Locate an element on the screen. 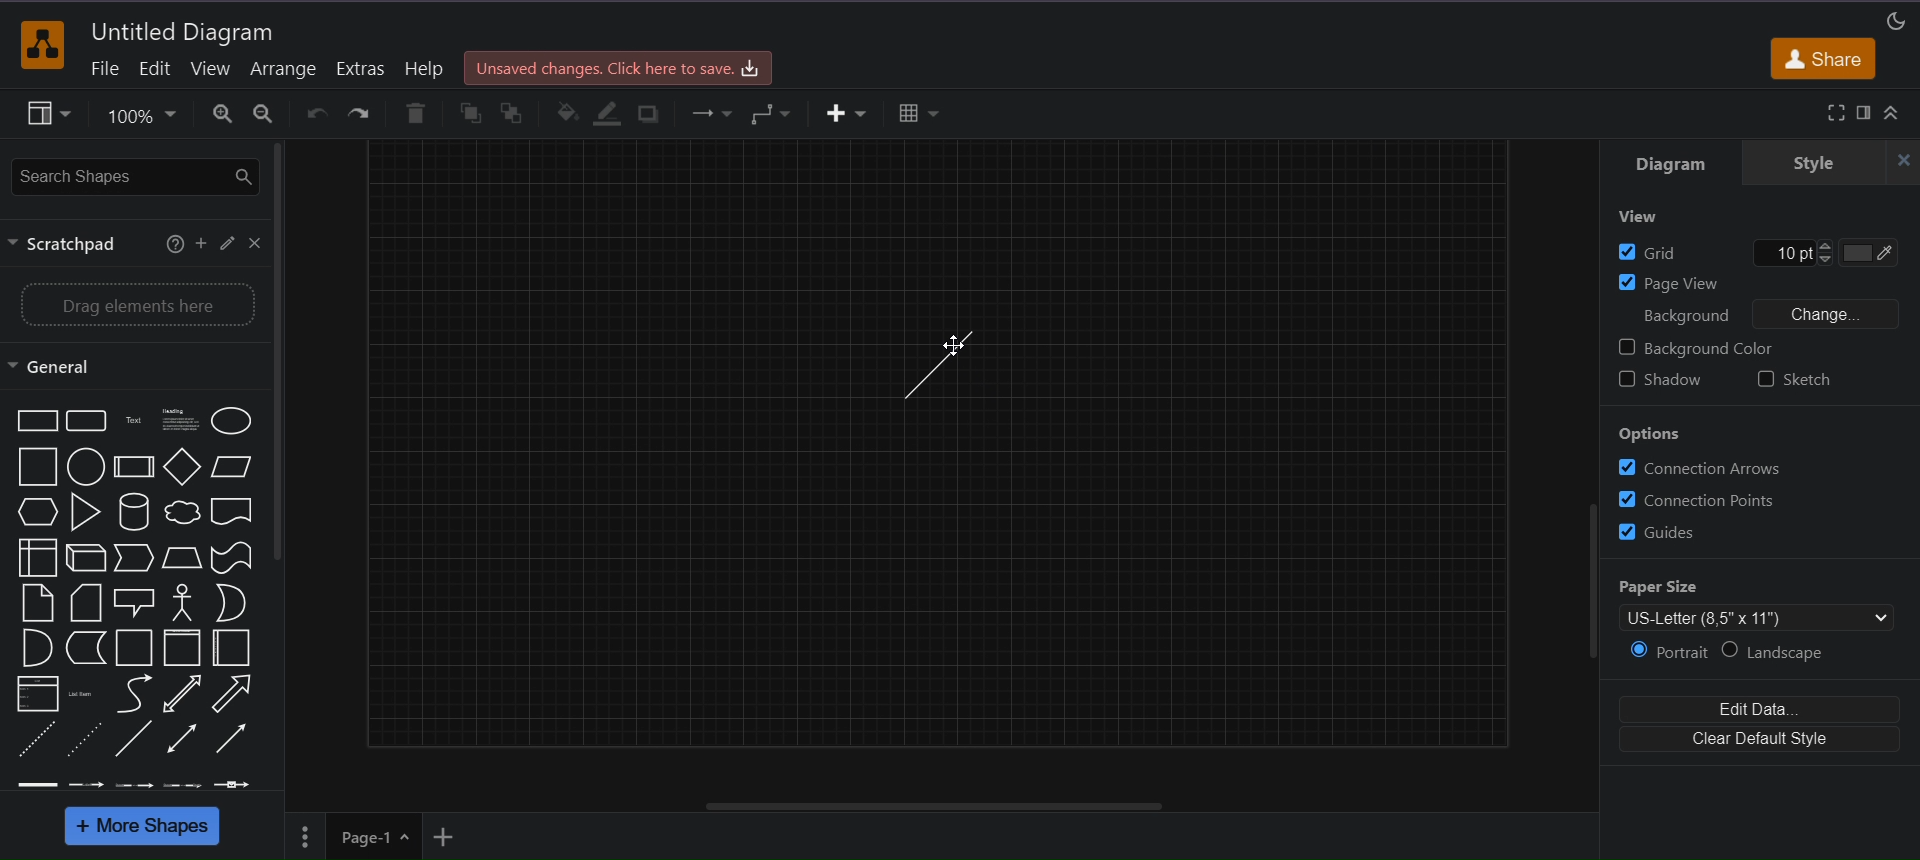  diagram is located at coordinates (1669, 164).